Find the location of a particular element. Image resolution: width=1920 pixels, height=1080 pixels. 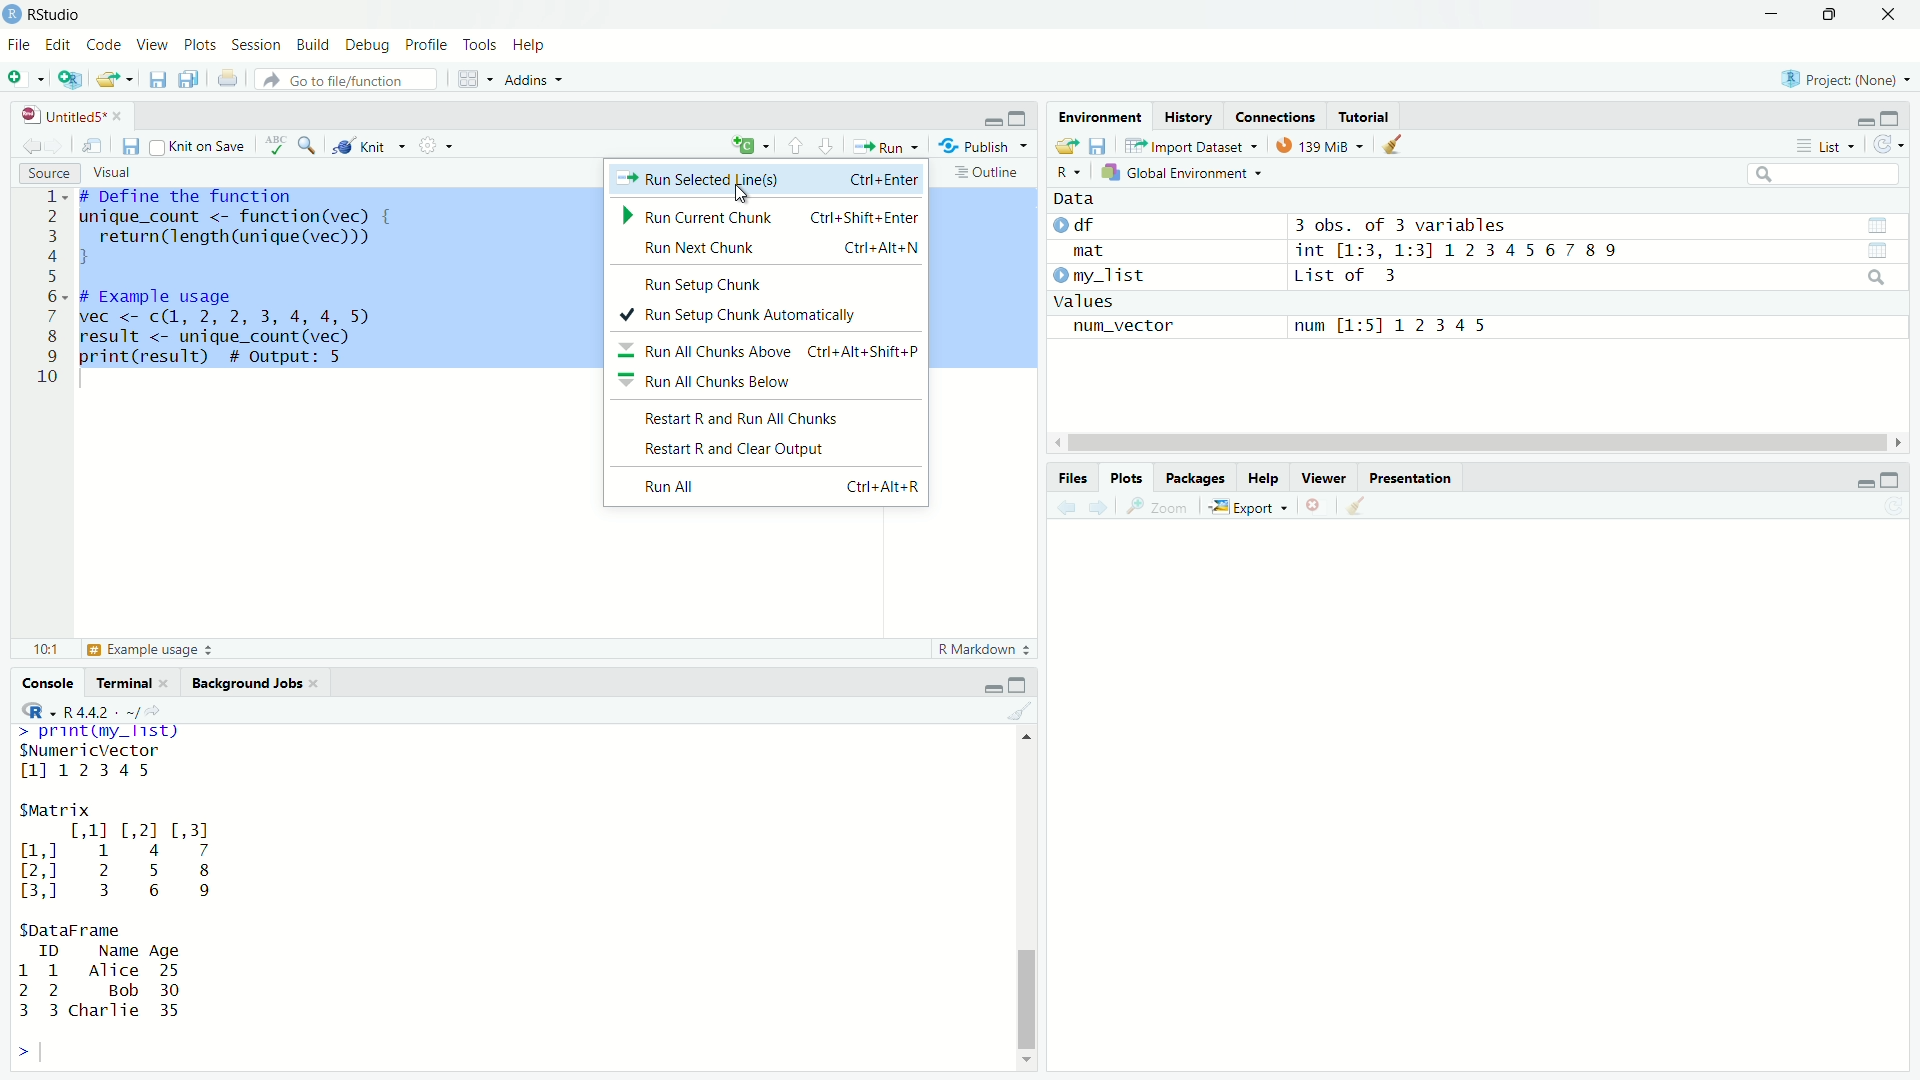

untitled5 is located at coordinates (67, 114).